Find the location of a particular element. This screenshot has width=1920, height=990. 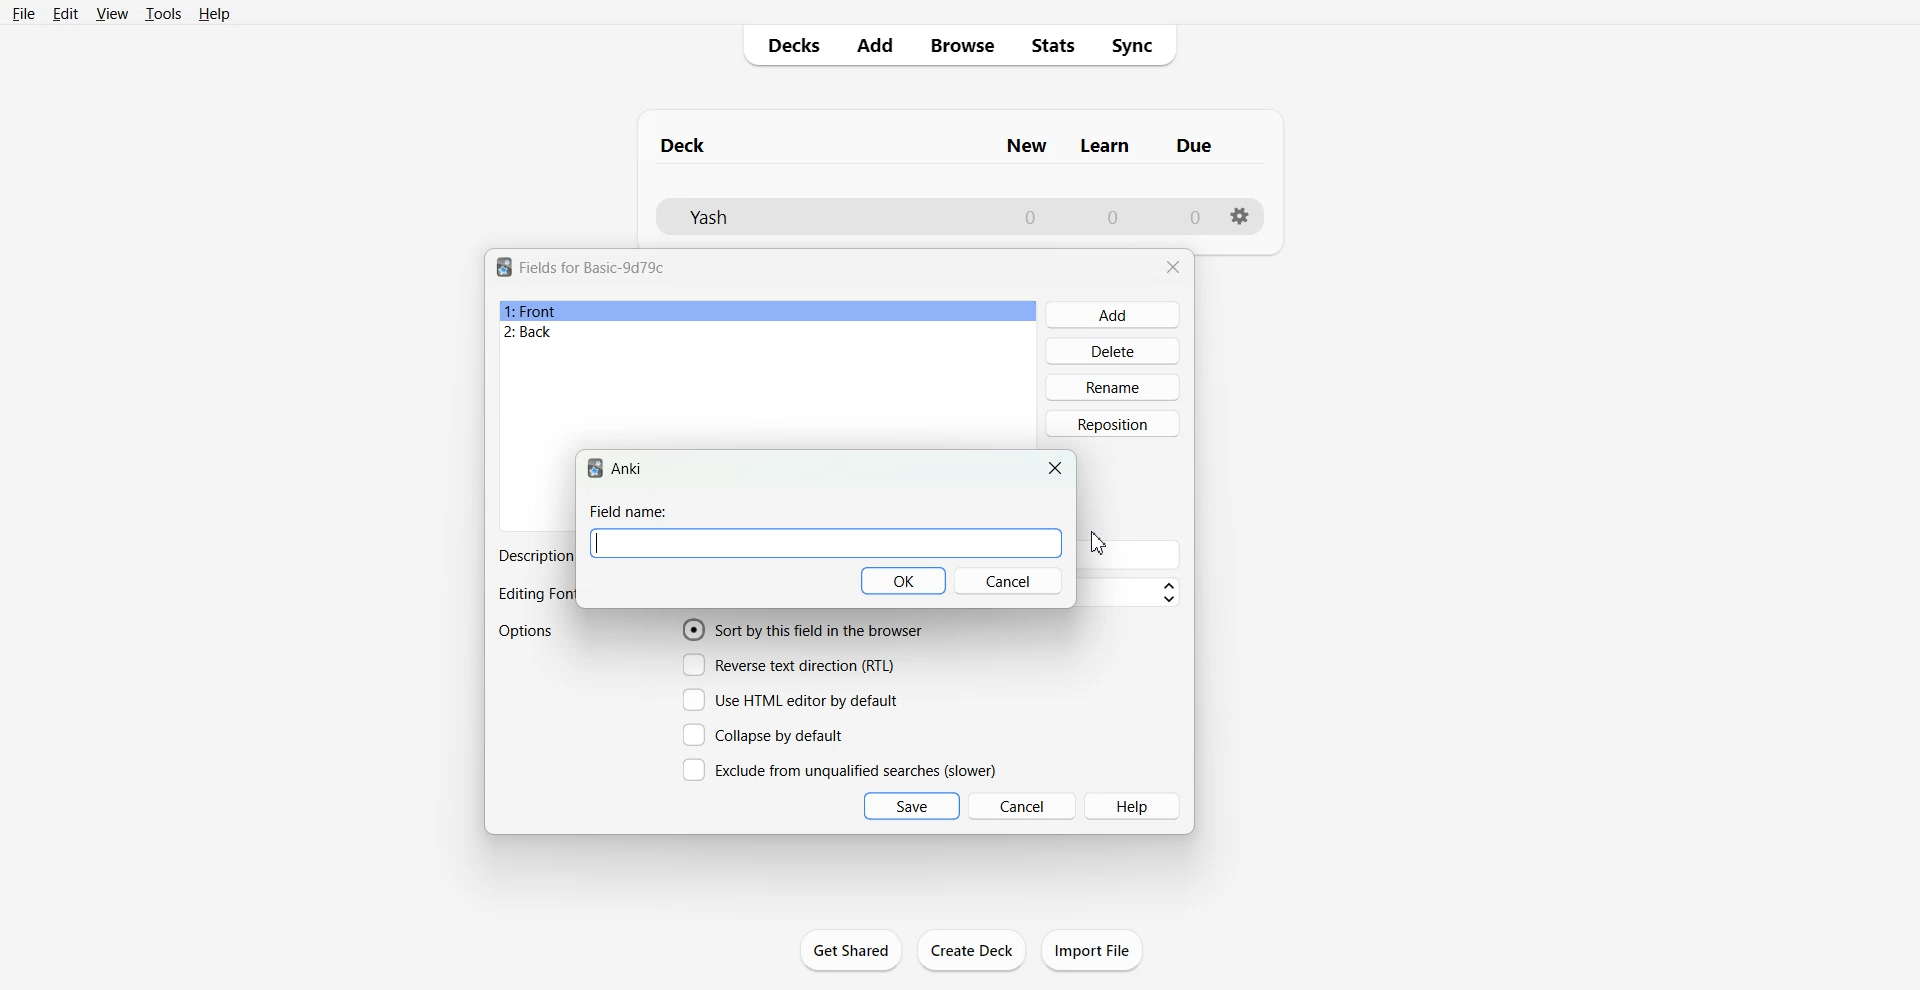

Text 1 is located at coordinates (593, 267).